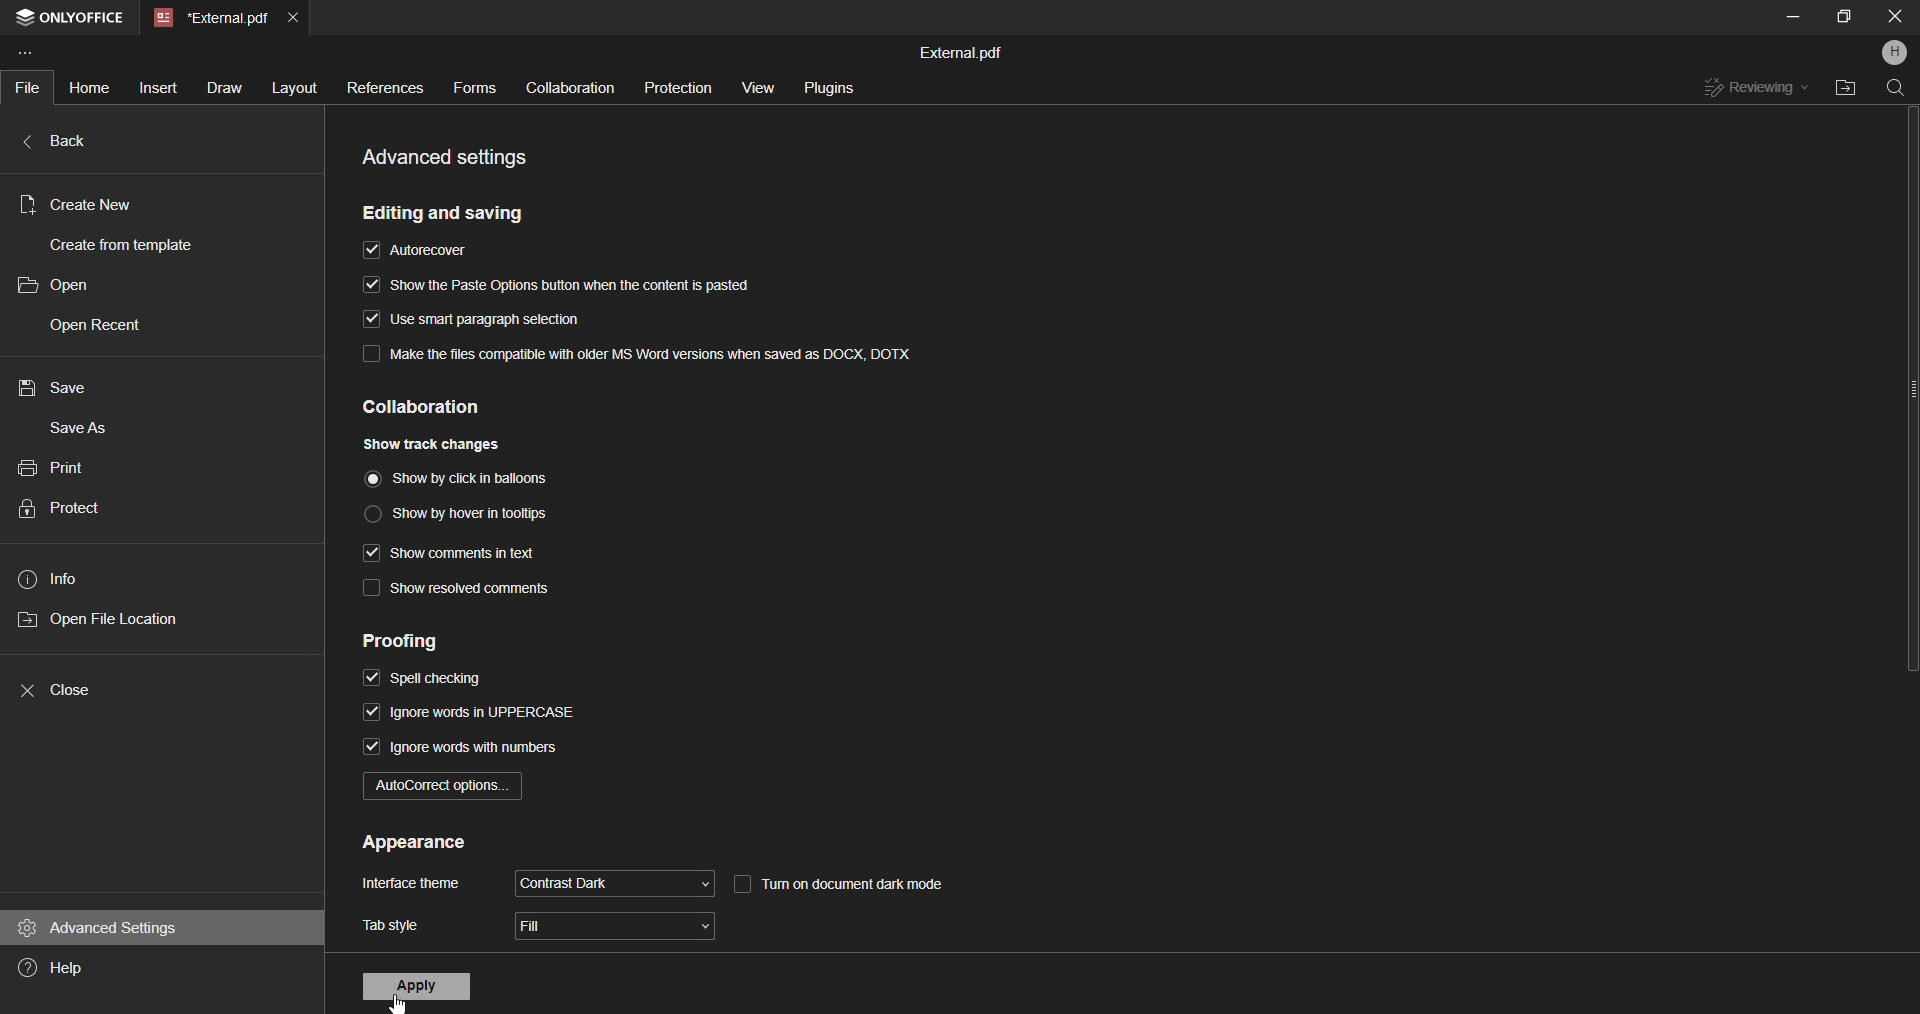 This screenshot has height=1014, width=1920. Describe the element at coordinates (58, 465) in the screenshot. I see `print` at that location.